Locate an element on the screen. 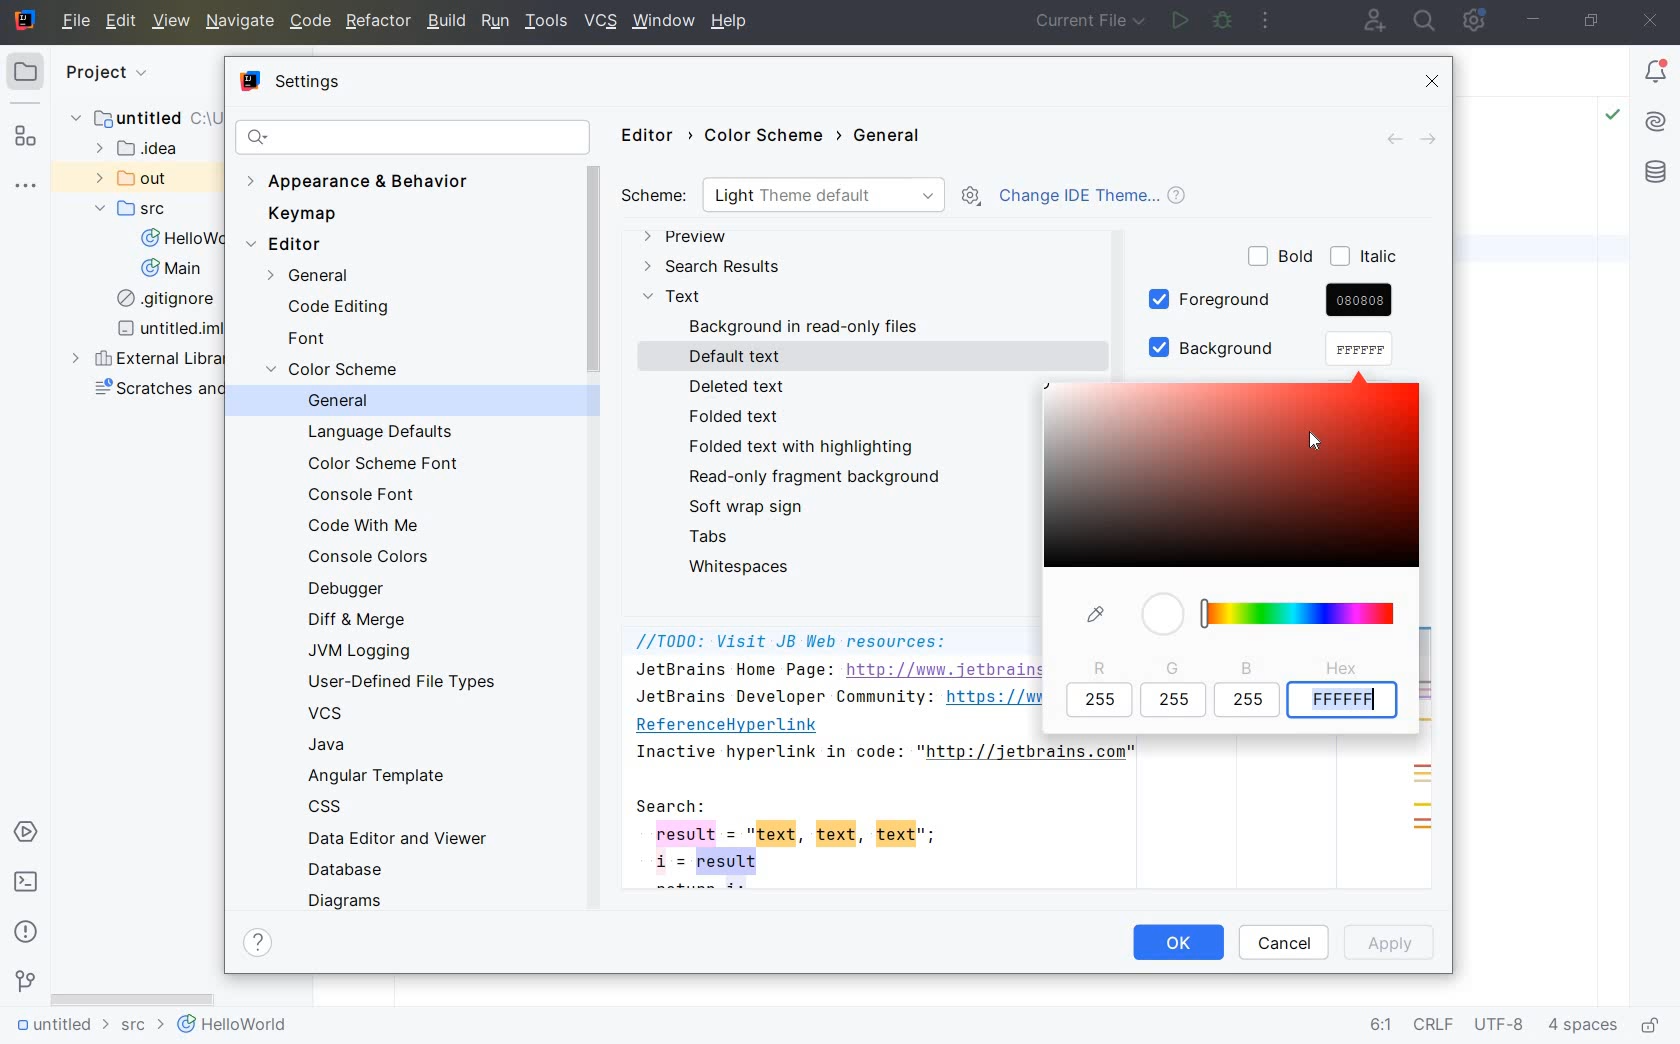  helloworld is located at coordinates (232, 1028).